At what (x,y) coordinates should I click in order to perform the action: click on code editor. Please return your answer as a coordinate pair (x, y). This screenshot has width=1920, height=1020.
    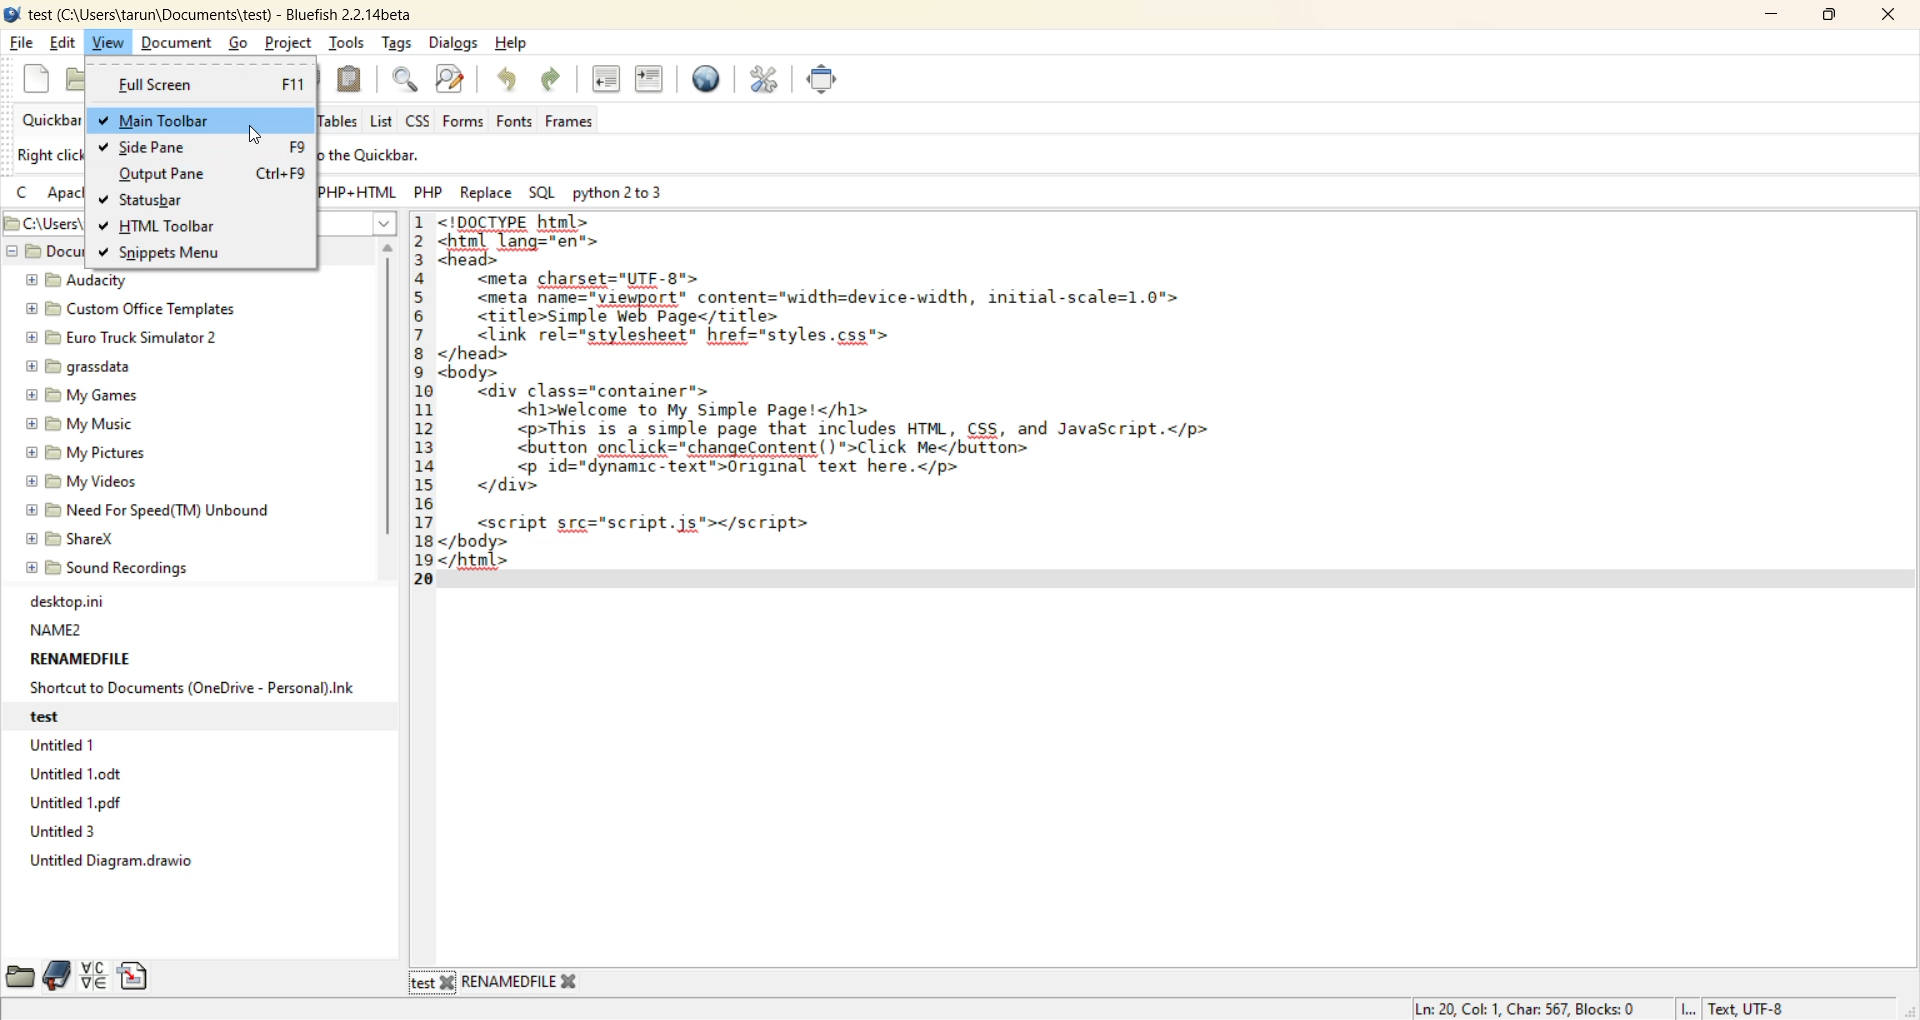
    Looking at the image, I should click on (883, 403).